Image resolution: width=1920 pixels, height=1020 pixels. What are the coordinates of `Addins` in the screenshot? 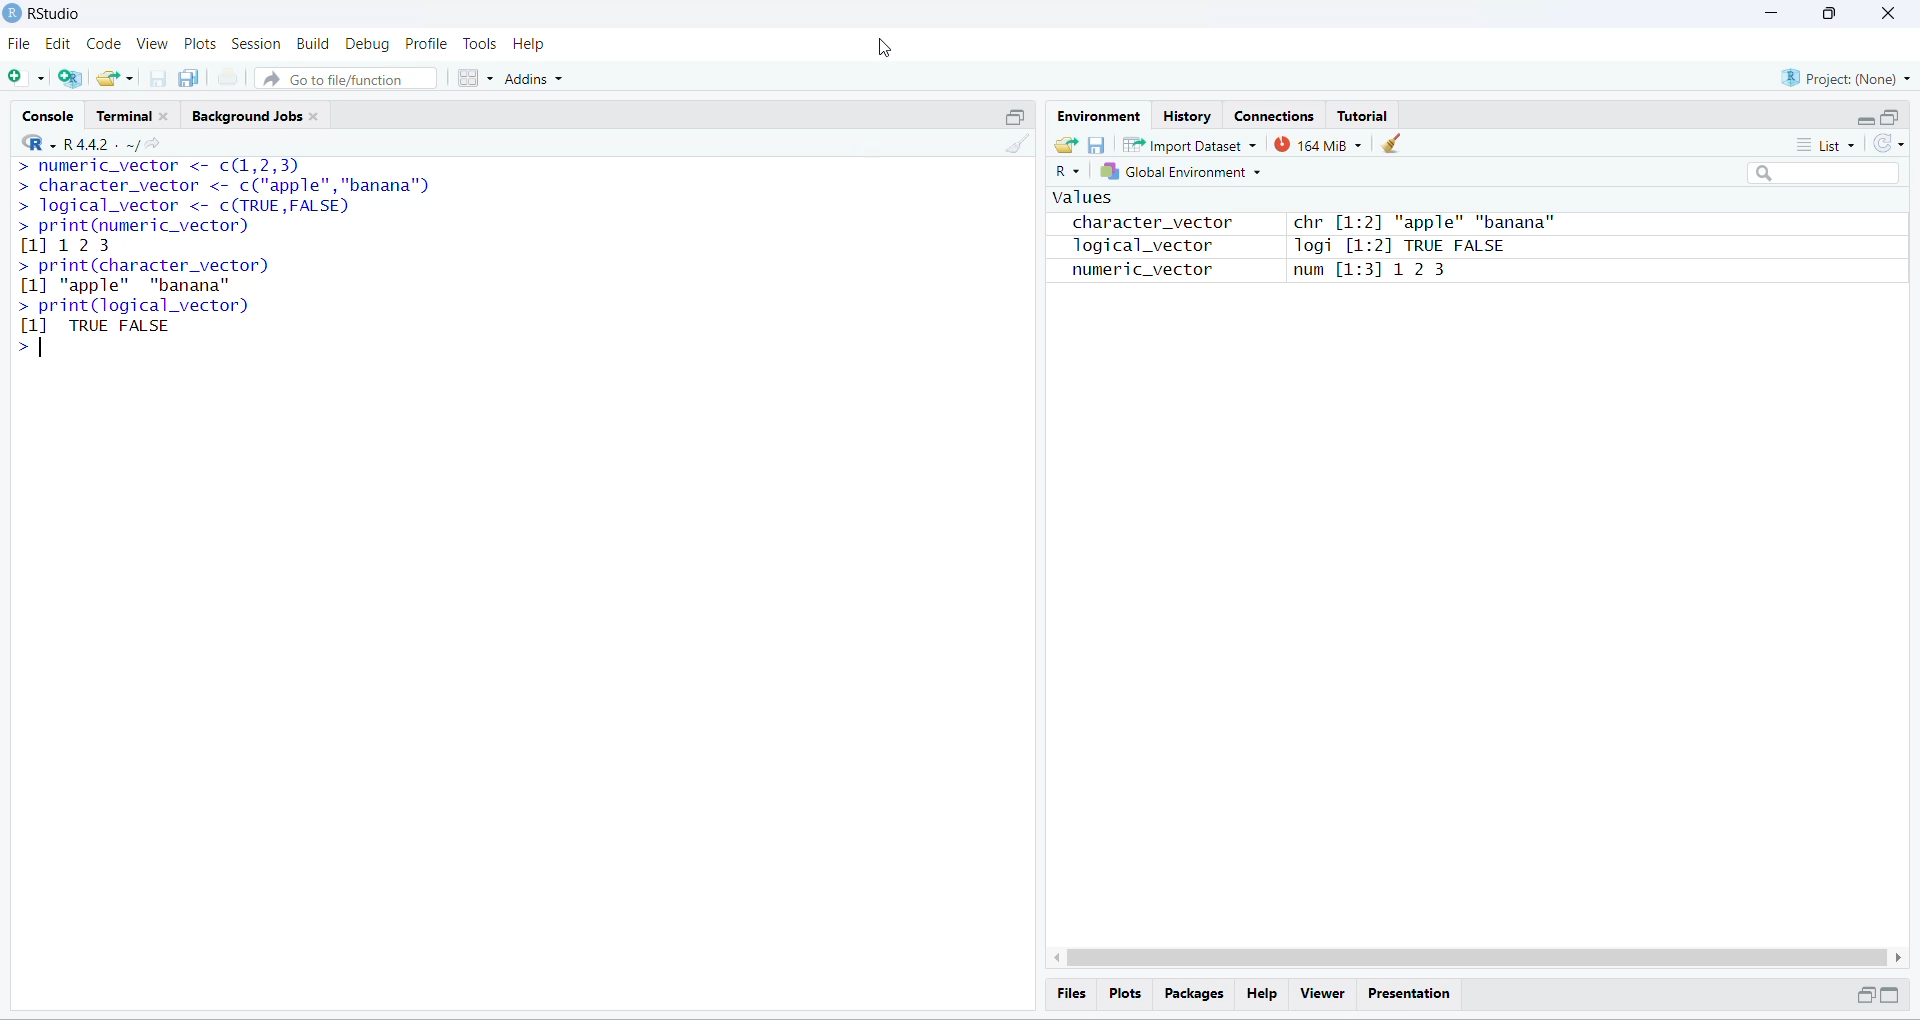 It's located at (534, 79).